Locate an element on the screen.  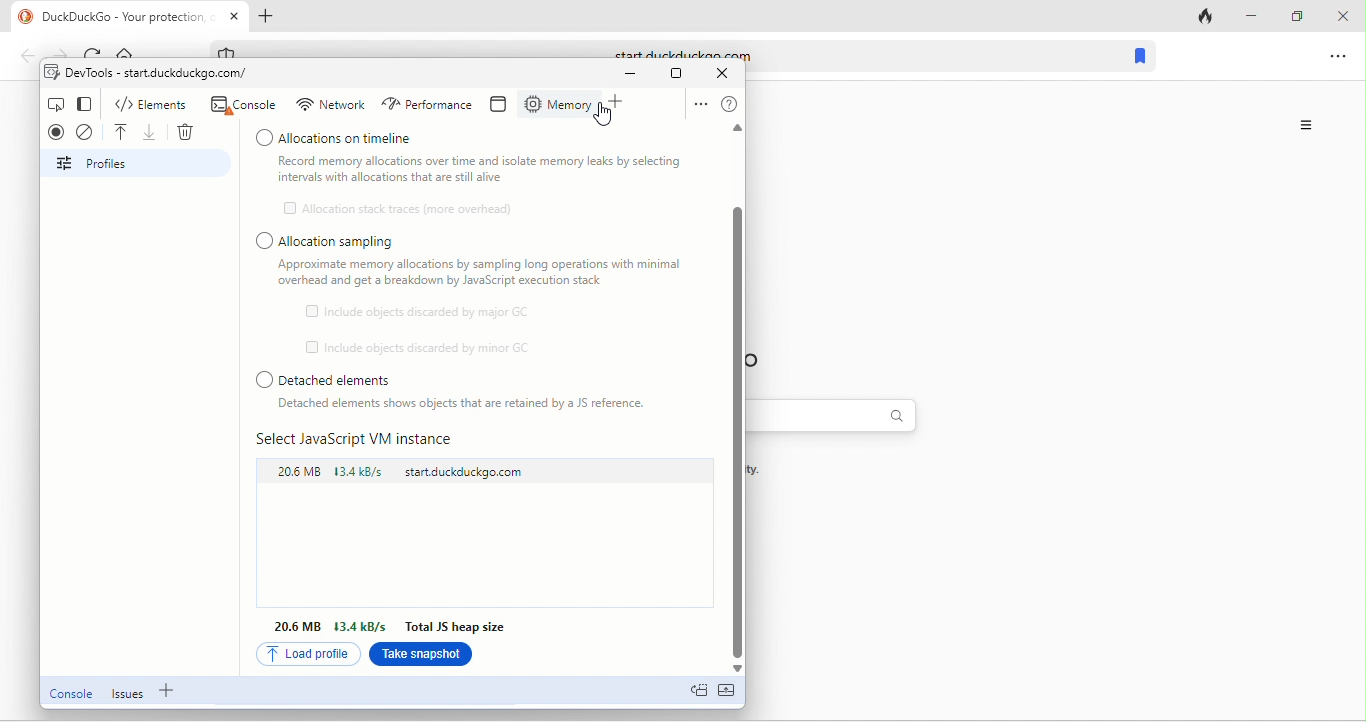
minimize is located at coordinates (1251, 13).